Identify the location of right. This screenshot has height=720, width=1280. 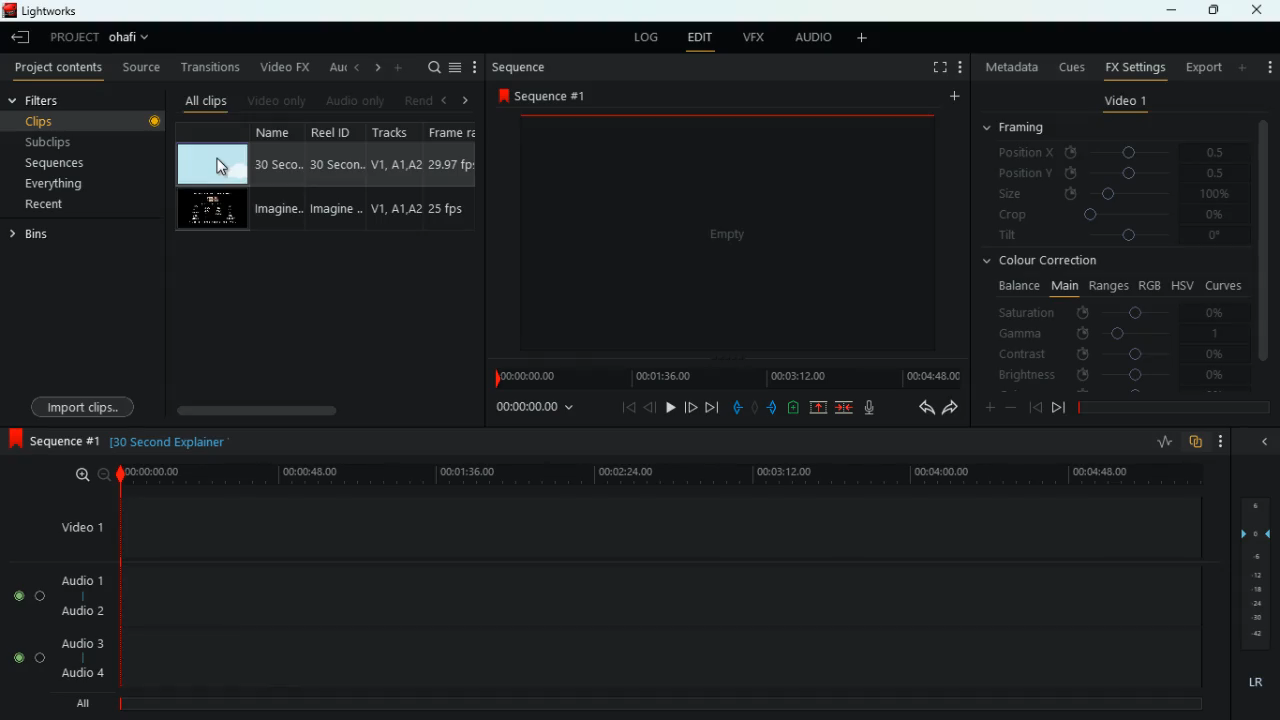
(376, 67).